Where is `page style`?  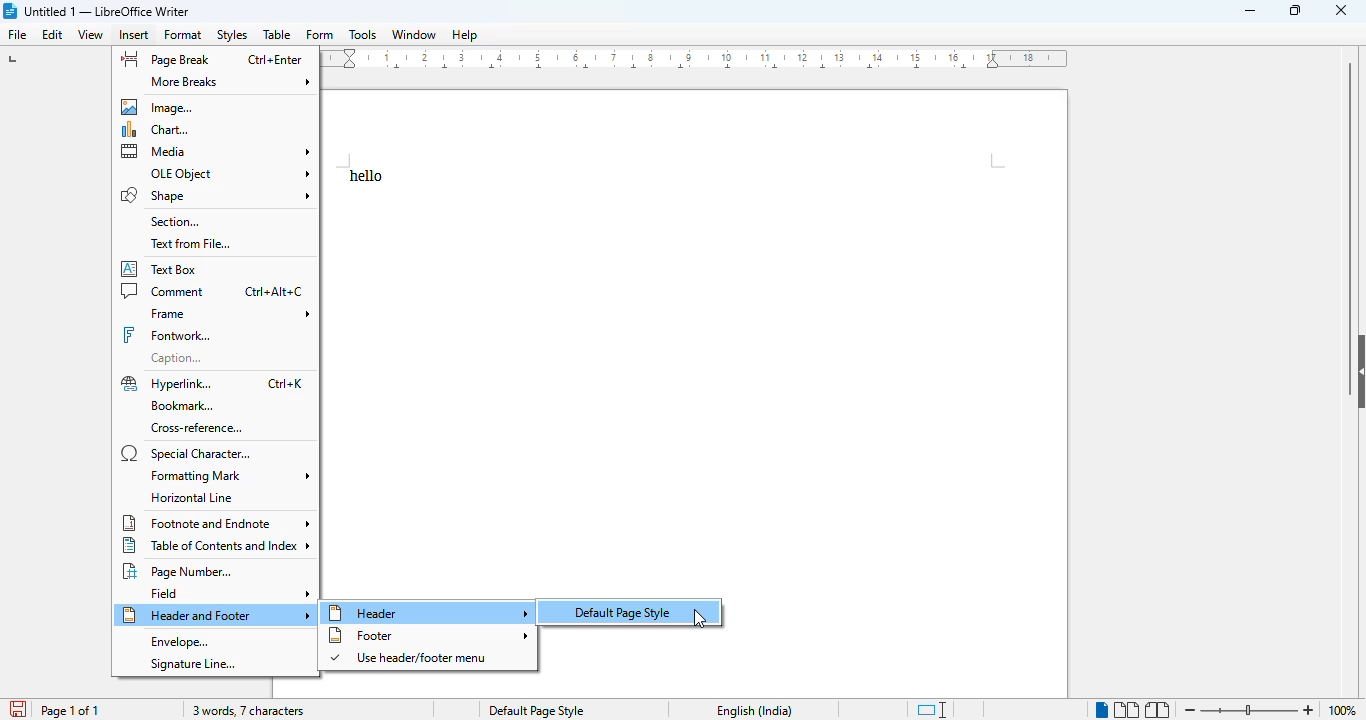 page style is located at coordinates (536, 710).